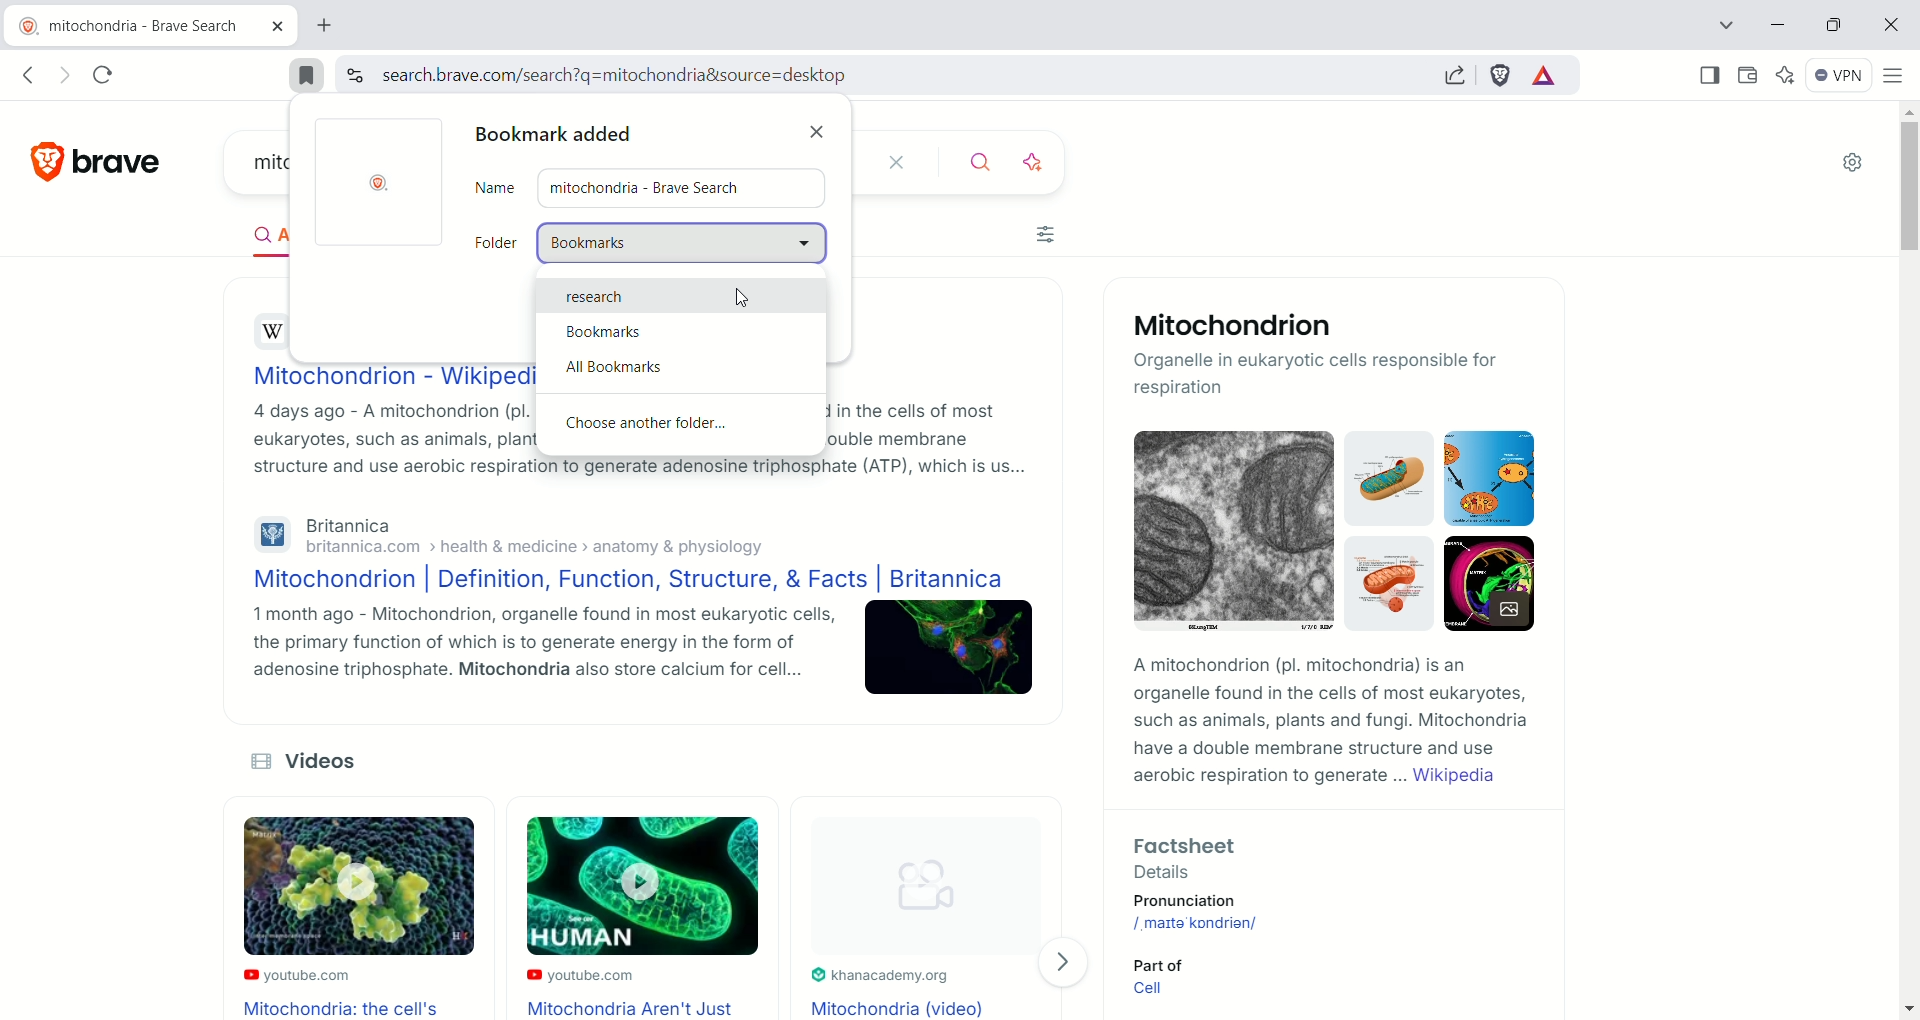 The height and width of the screenshot is (1020, 1920). Describe the element at coordinates (1333, 356) in the screenshot. I see `Mitochondrion -Organelle in eukaryotic cells responsible for respiration` at that location.